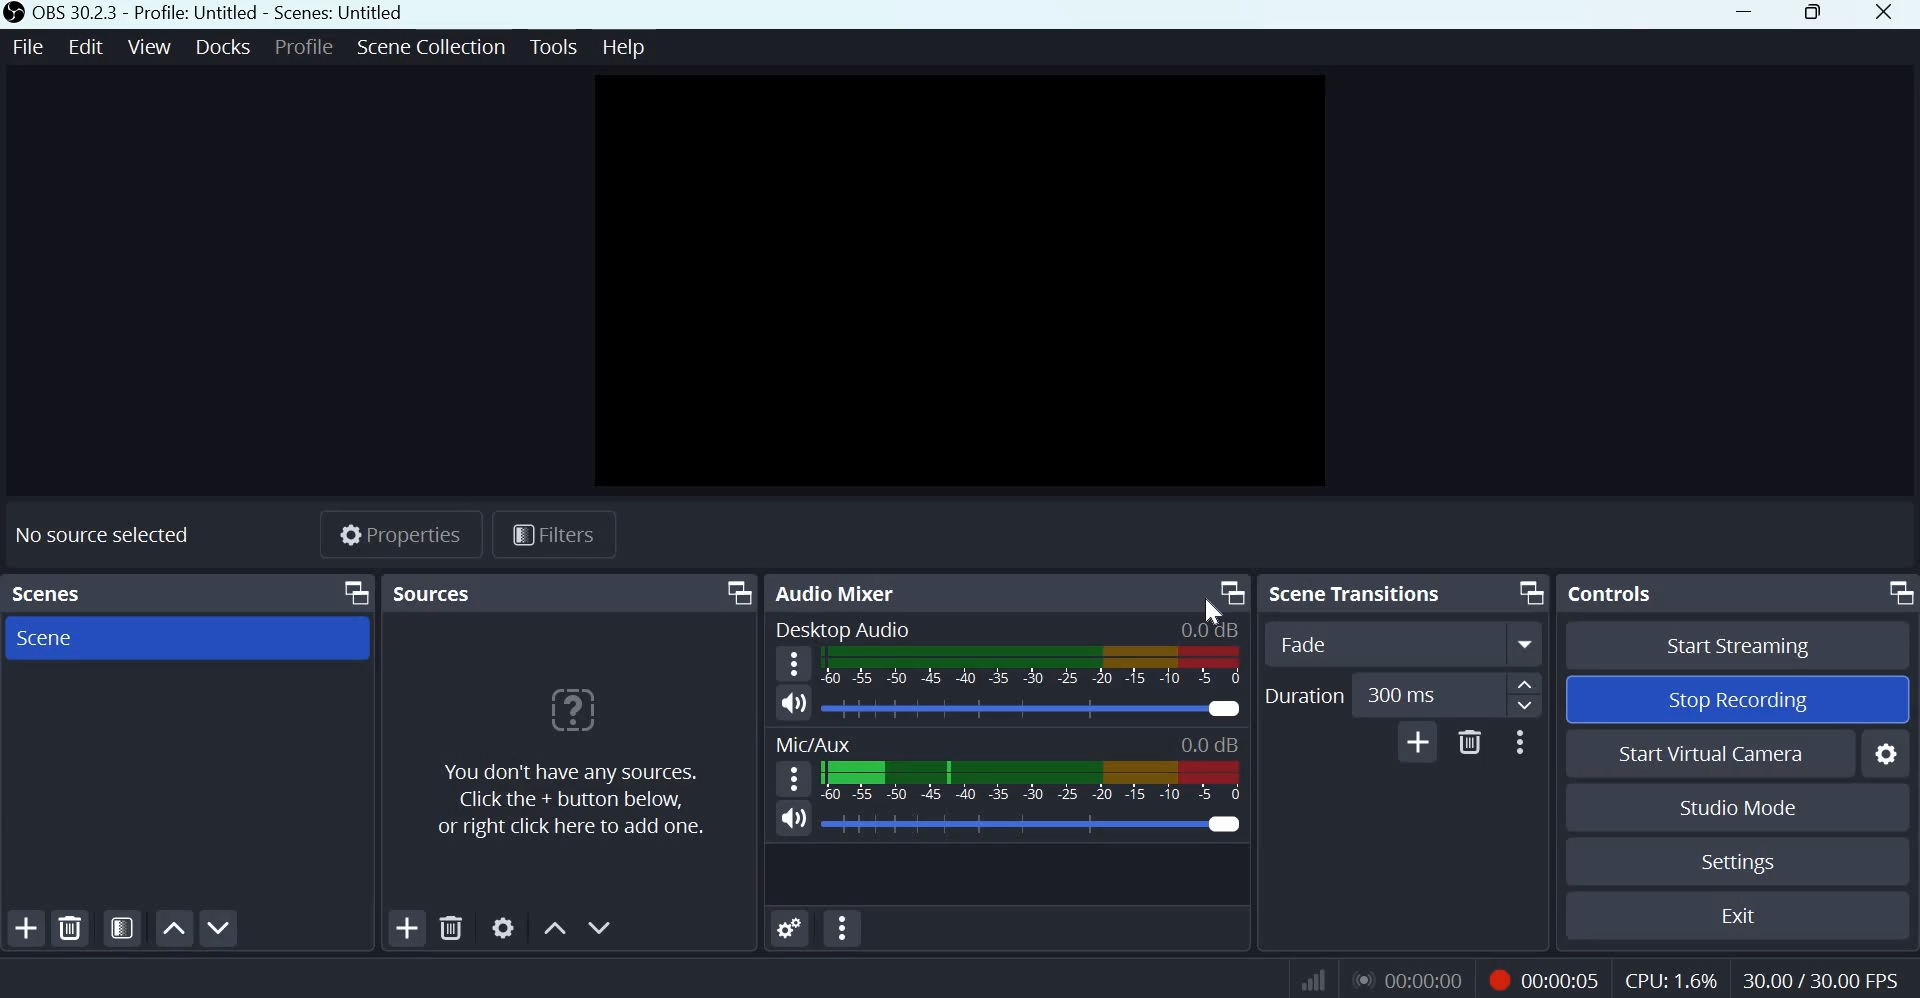 This screenshot has width=1920, height=998. Describe the element at coordinates (1819, 977) in the screenshot. I see `30.00/30.00 FPS` at that location.